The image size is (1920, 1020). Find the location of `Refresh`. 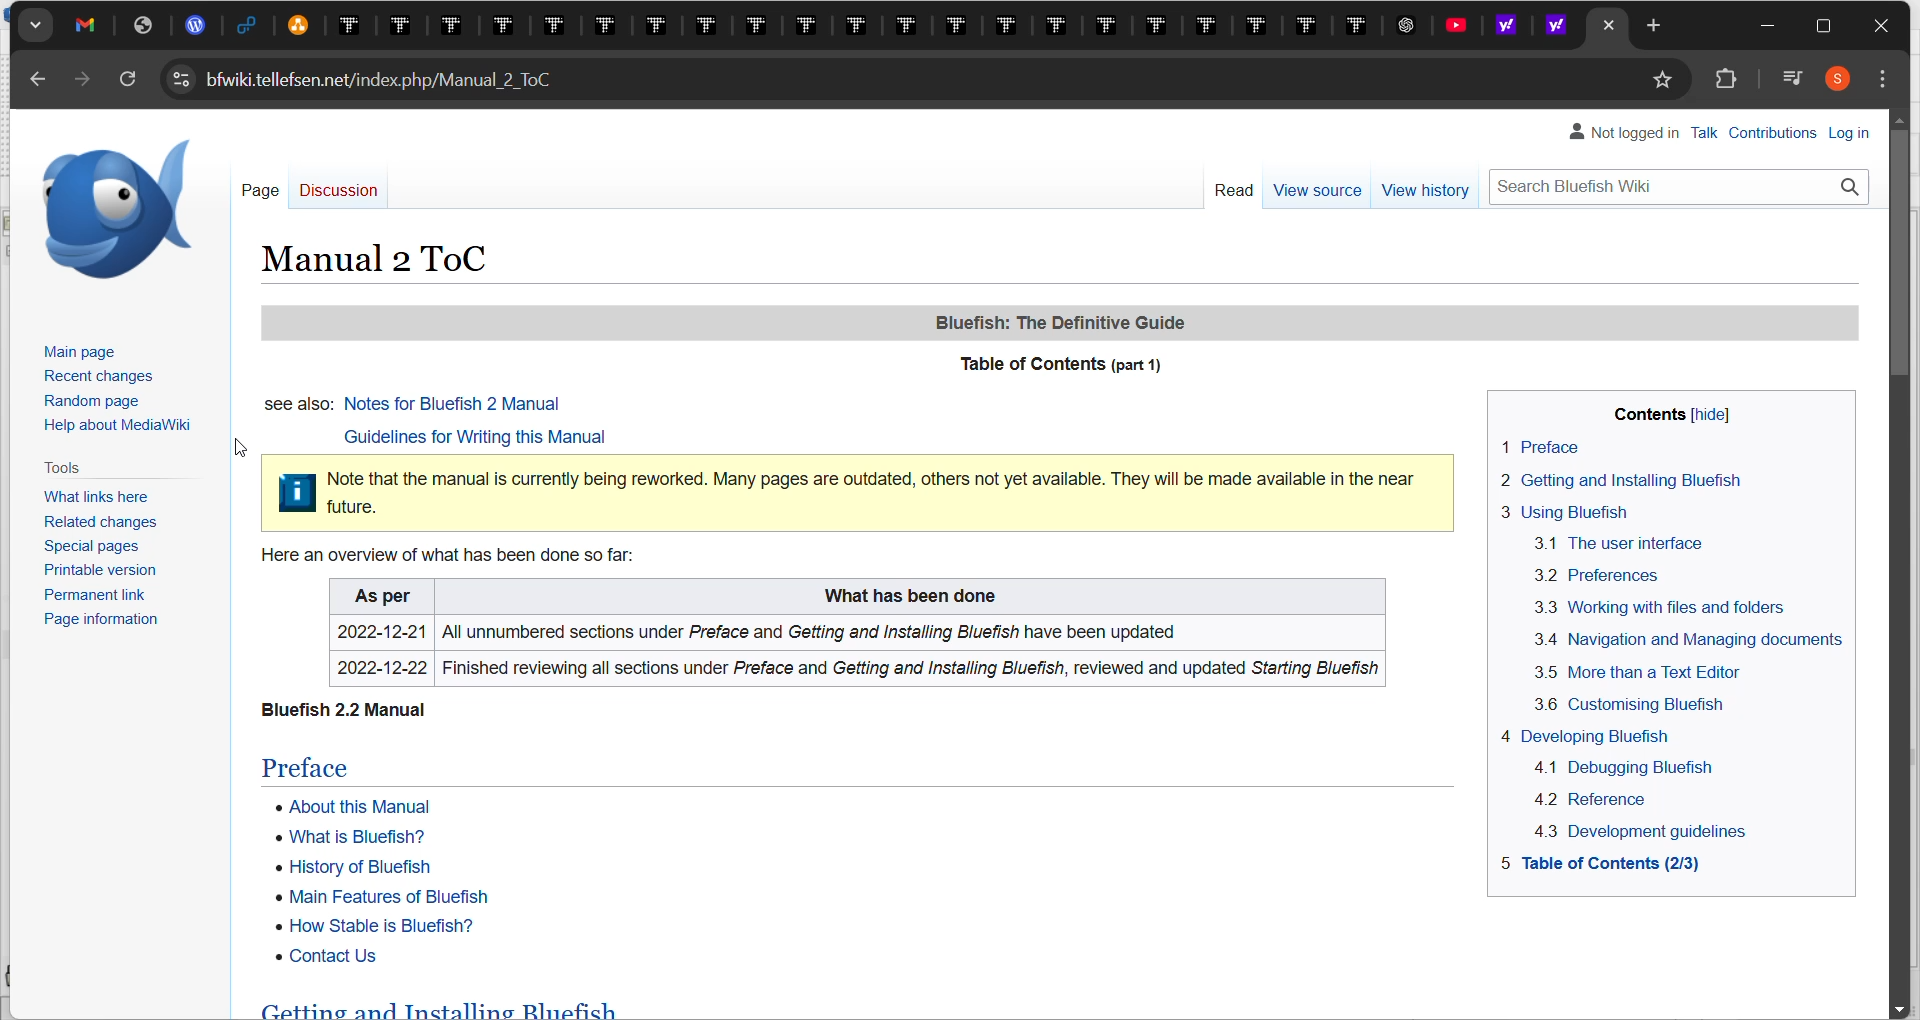

Refresh is located at coordinates (128, 79).